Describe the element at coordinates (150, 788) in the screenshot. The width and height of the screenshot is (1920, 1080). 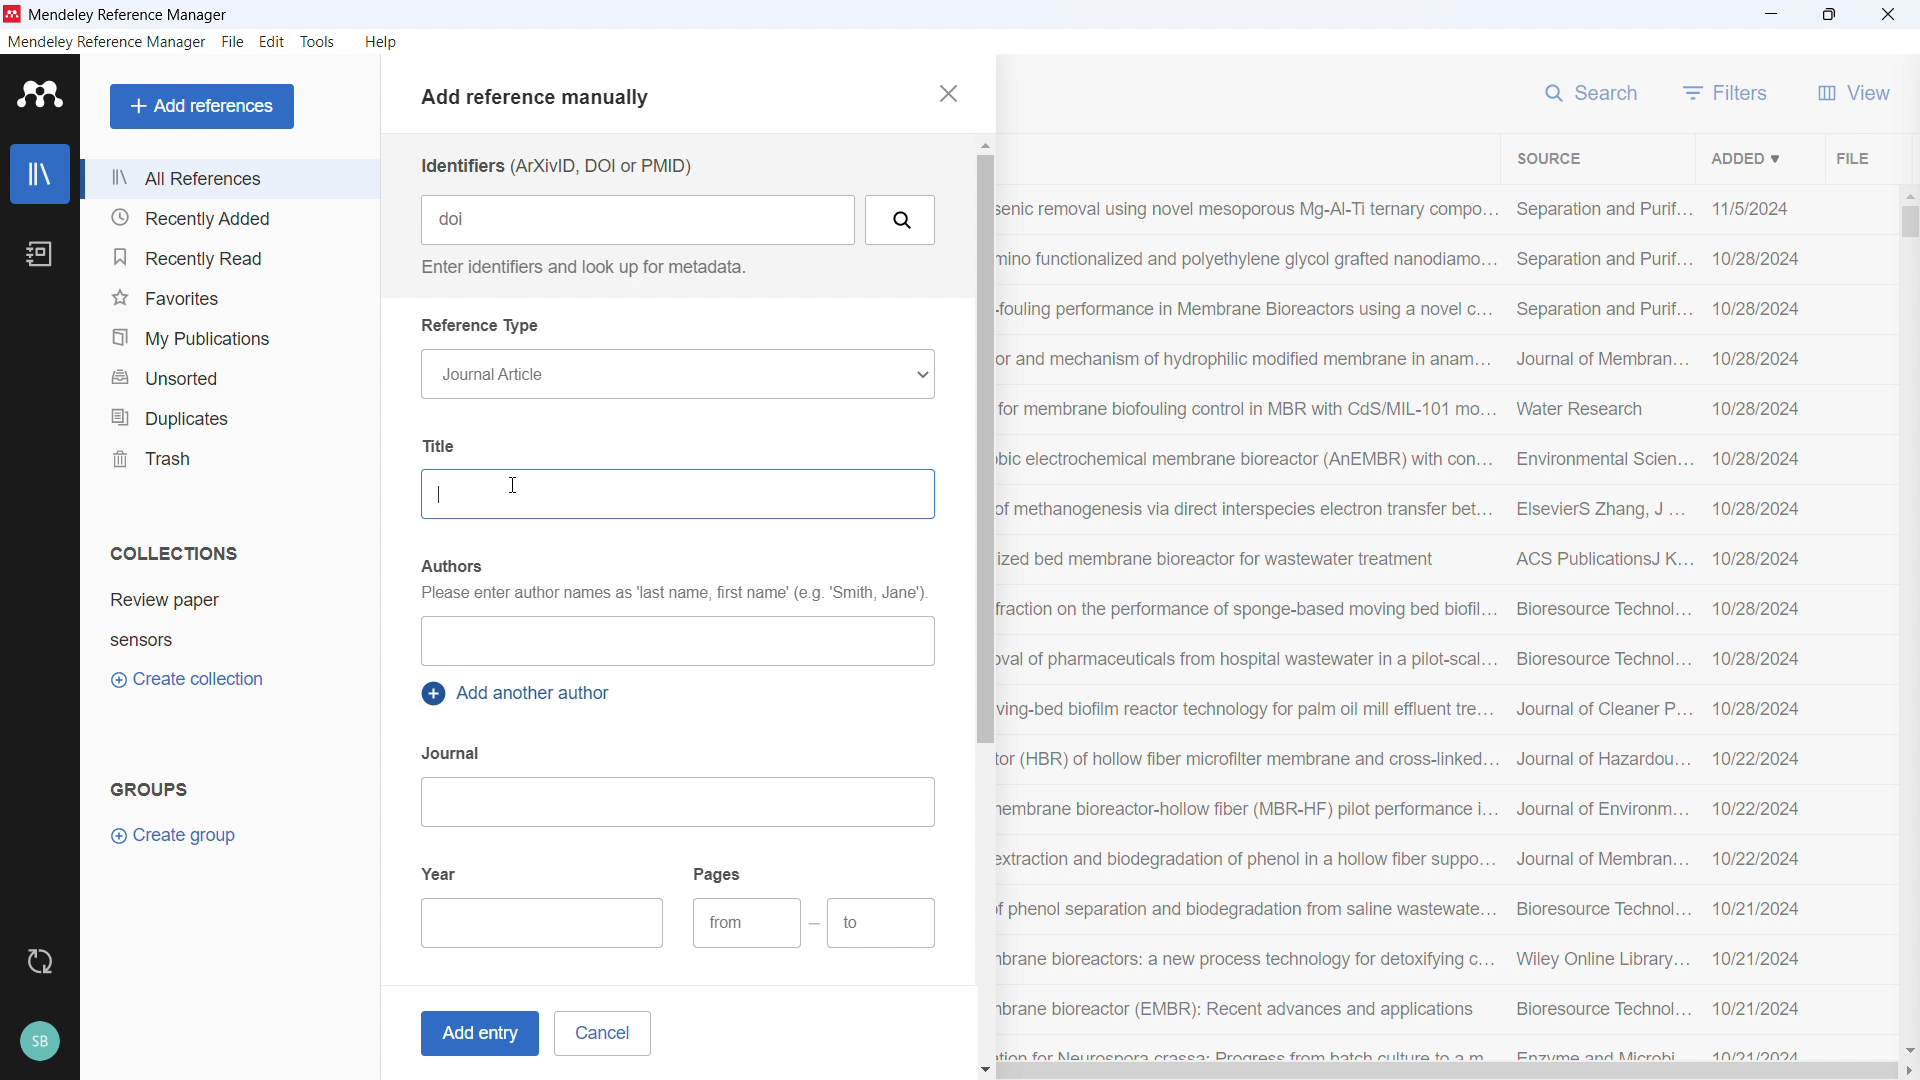
I see `Groups ` at that location.